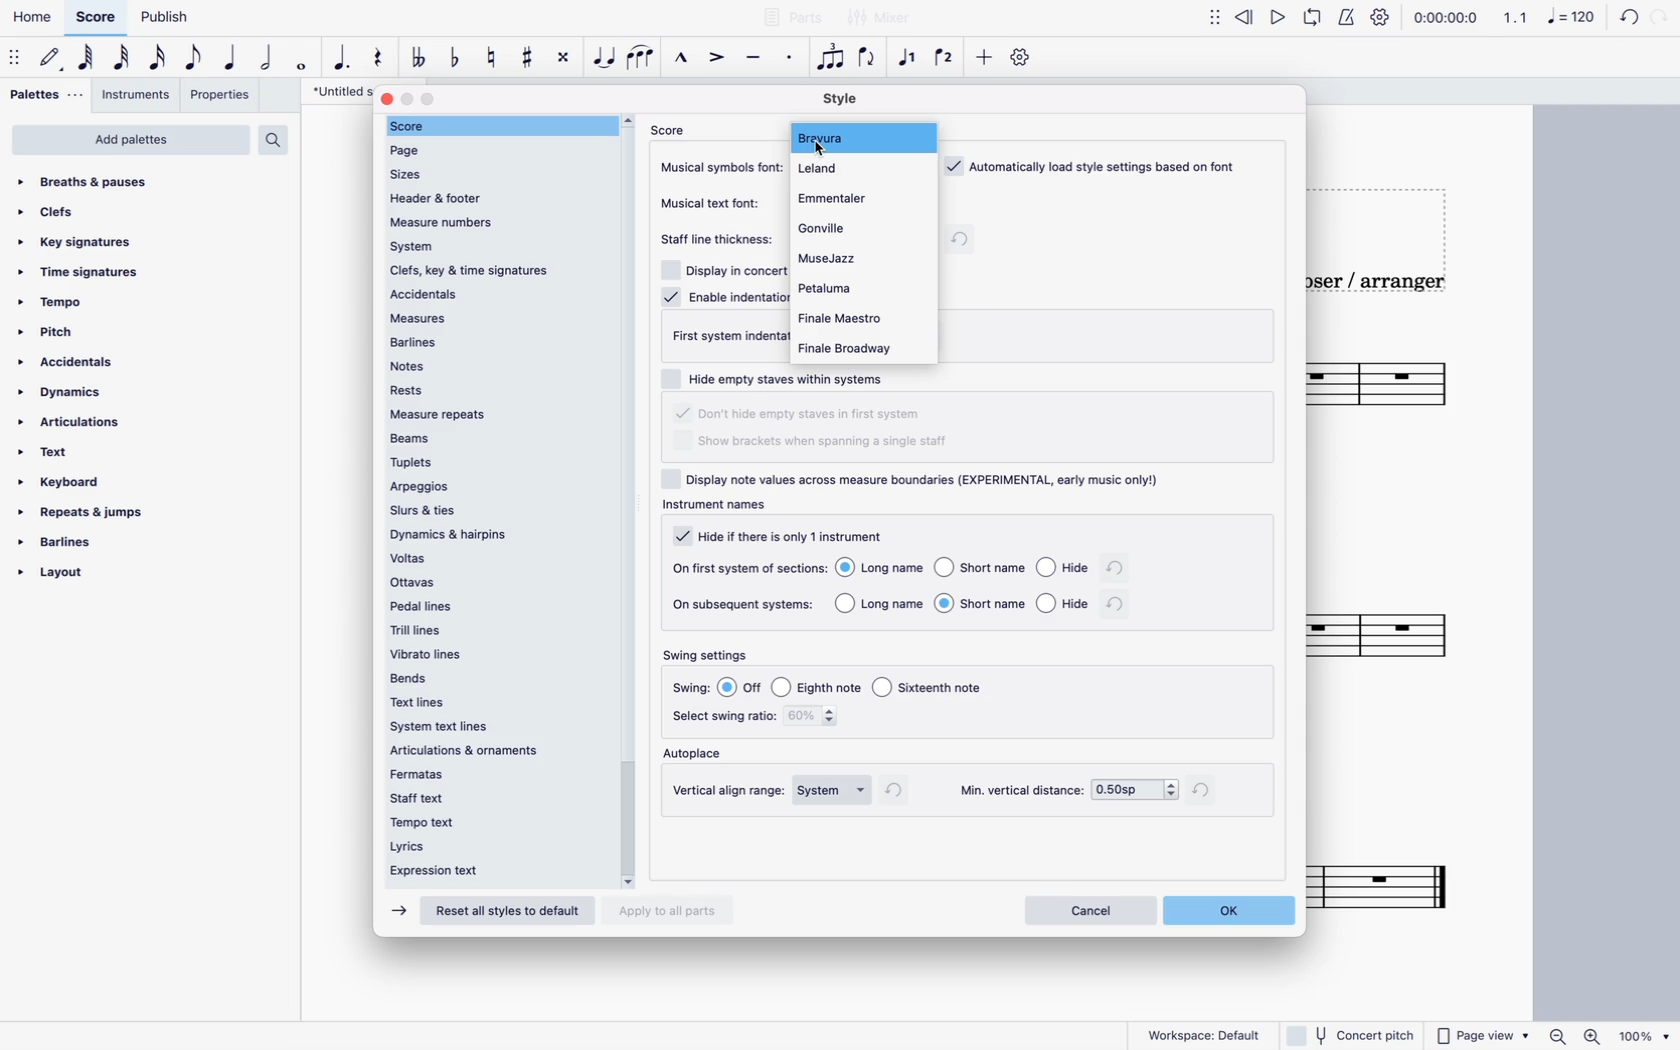 The image size is (1680, 1050). I want to click on staff line thickness, so click(721, 234).